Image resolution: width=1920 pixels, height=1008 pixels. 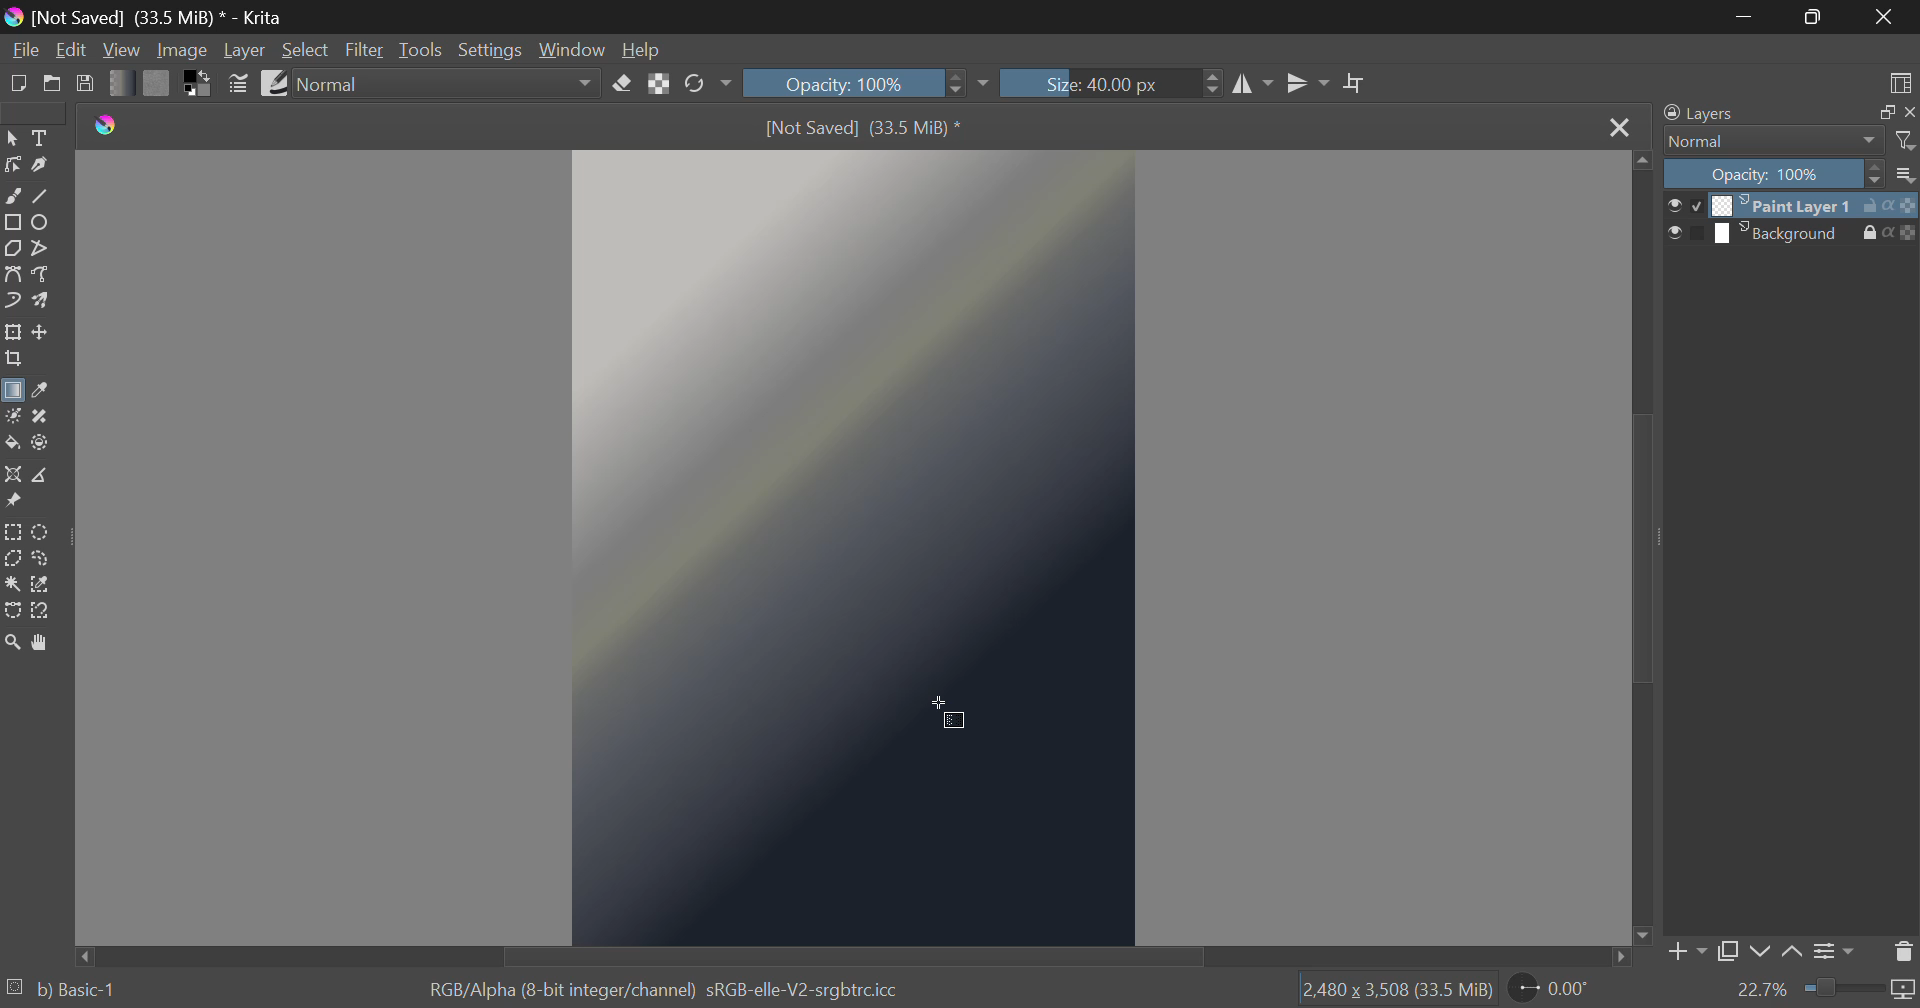 I want to click on Text, so click(x=38, y=136).